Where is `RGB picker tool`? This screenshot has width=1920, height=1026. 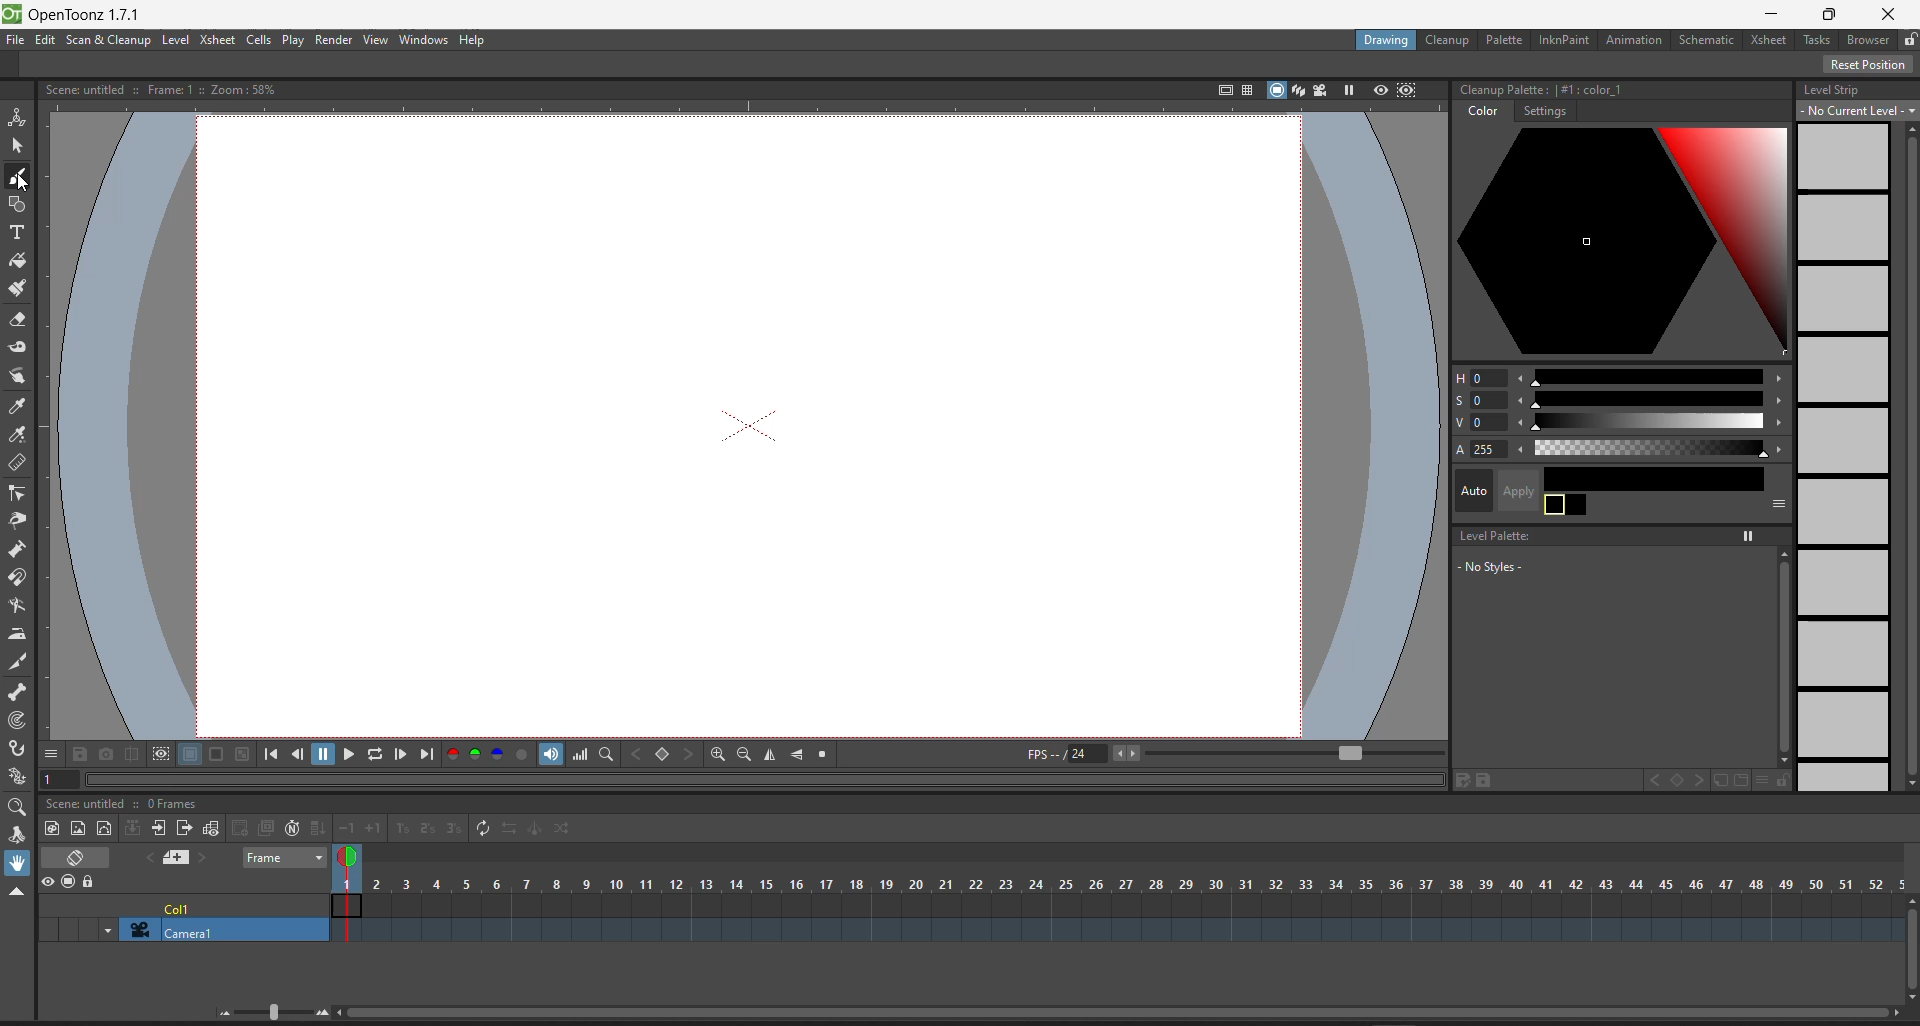
RGB picker tool is located at coordinates (21, 436).